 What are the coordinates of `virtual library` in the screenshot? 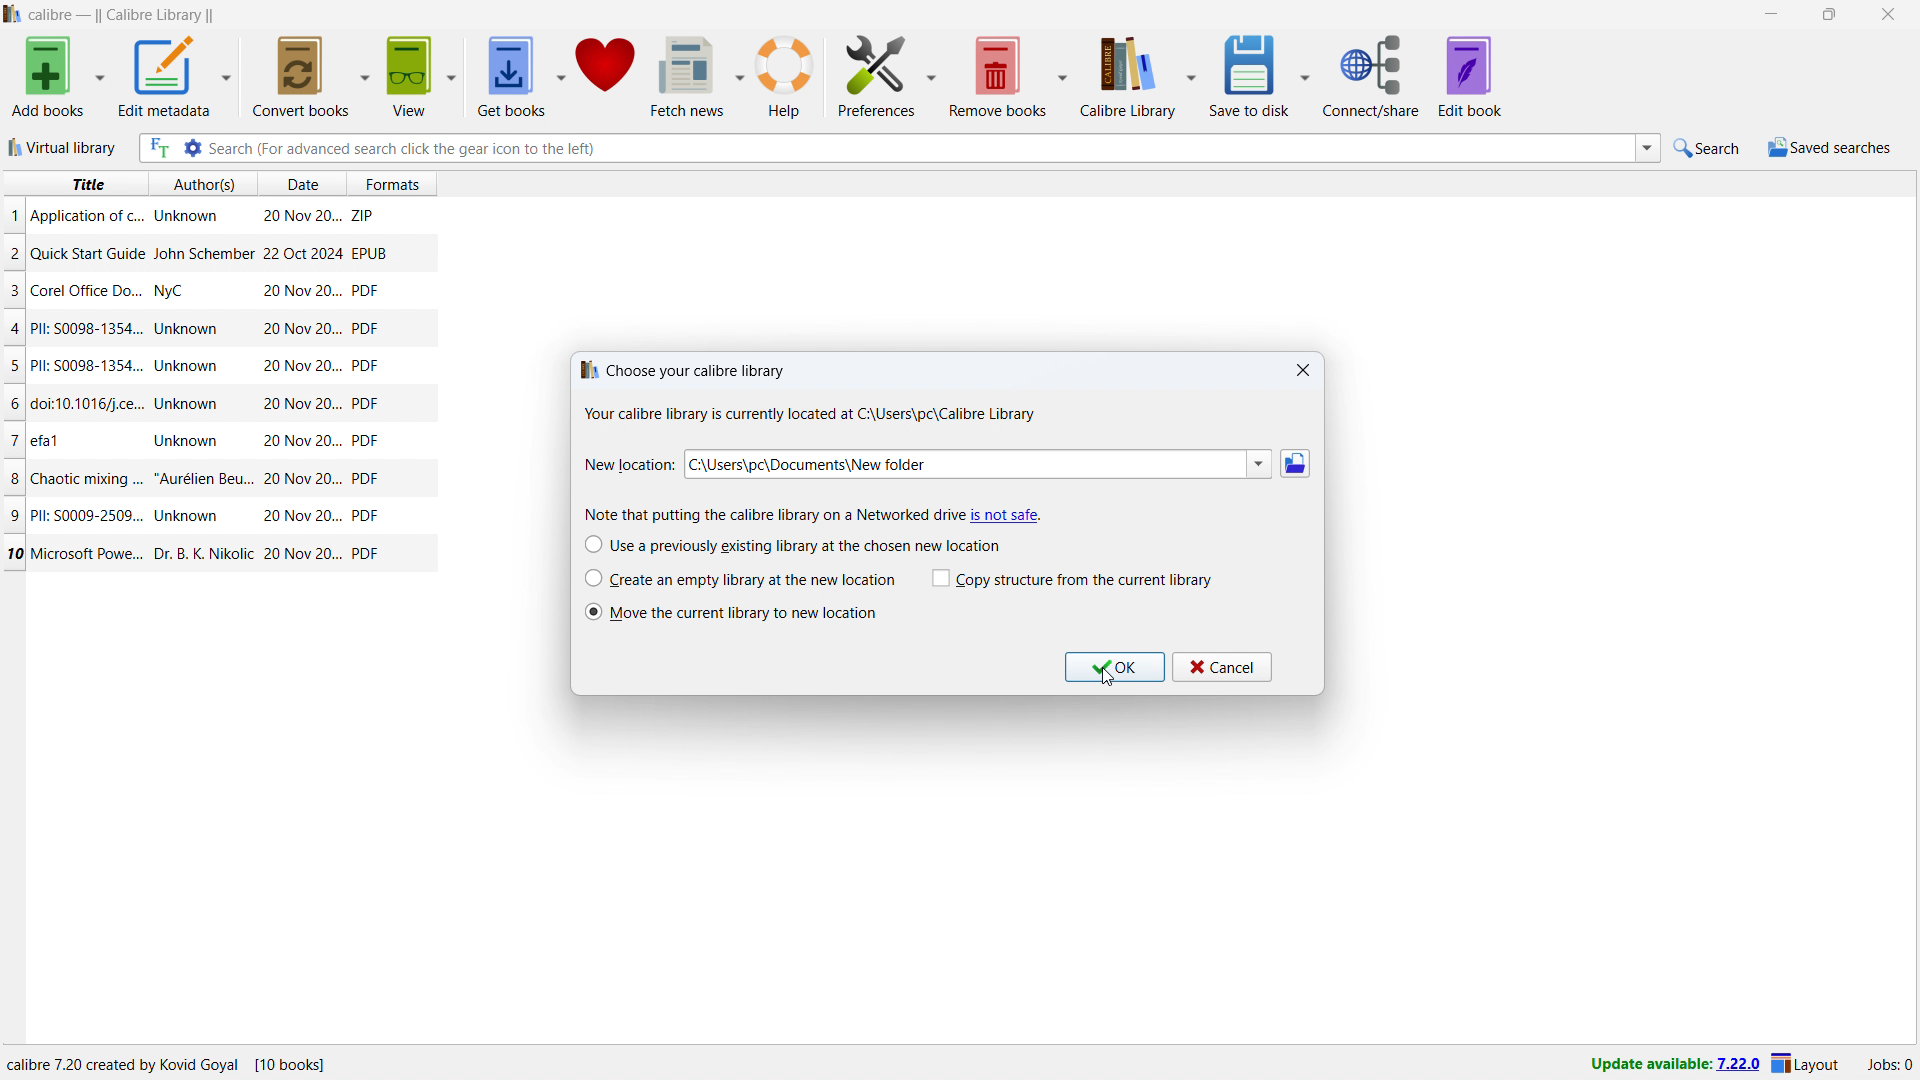 It's located at (65, 147).